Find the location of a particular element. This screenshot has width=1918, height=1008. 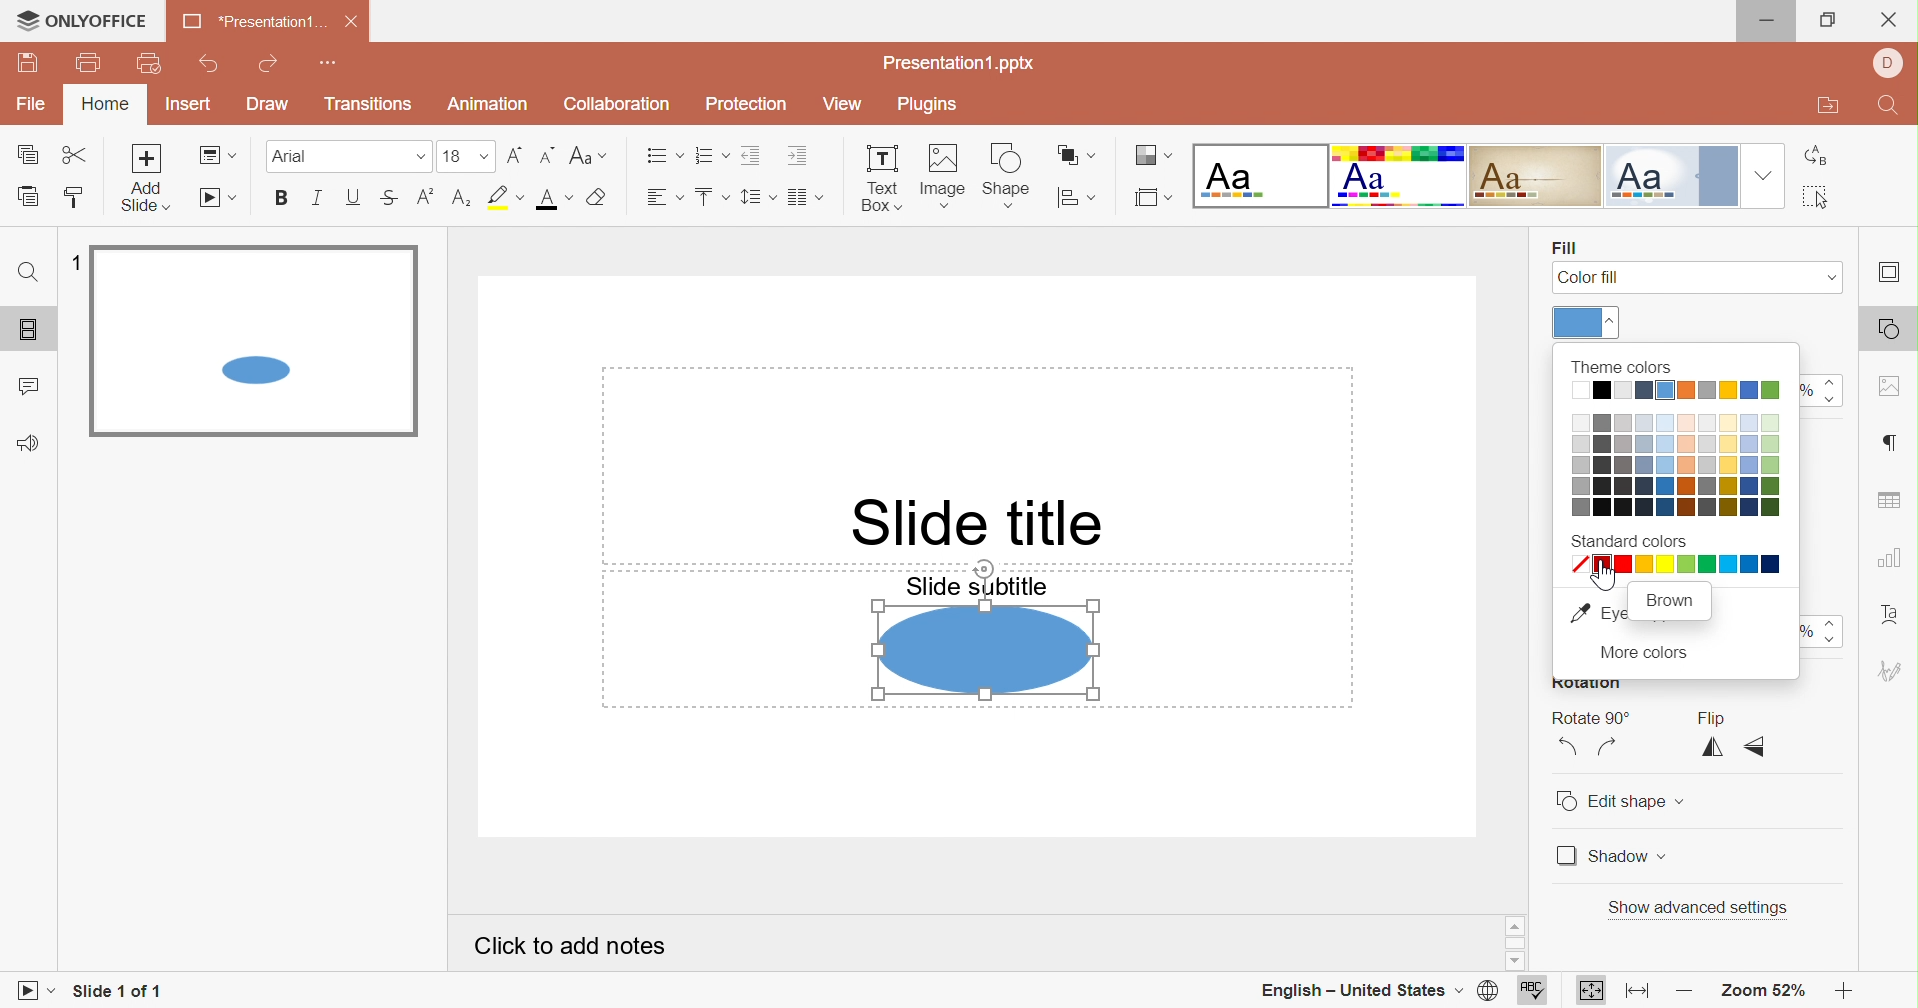

Image settings is located at coordinates (1893, 387).